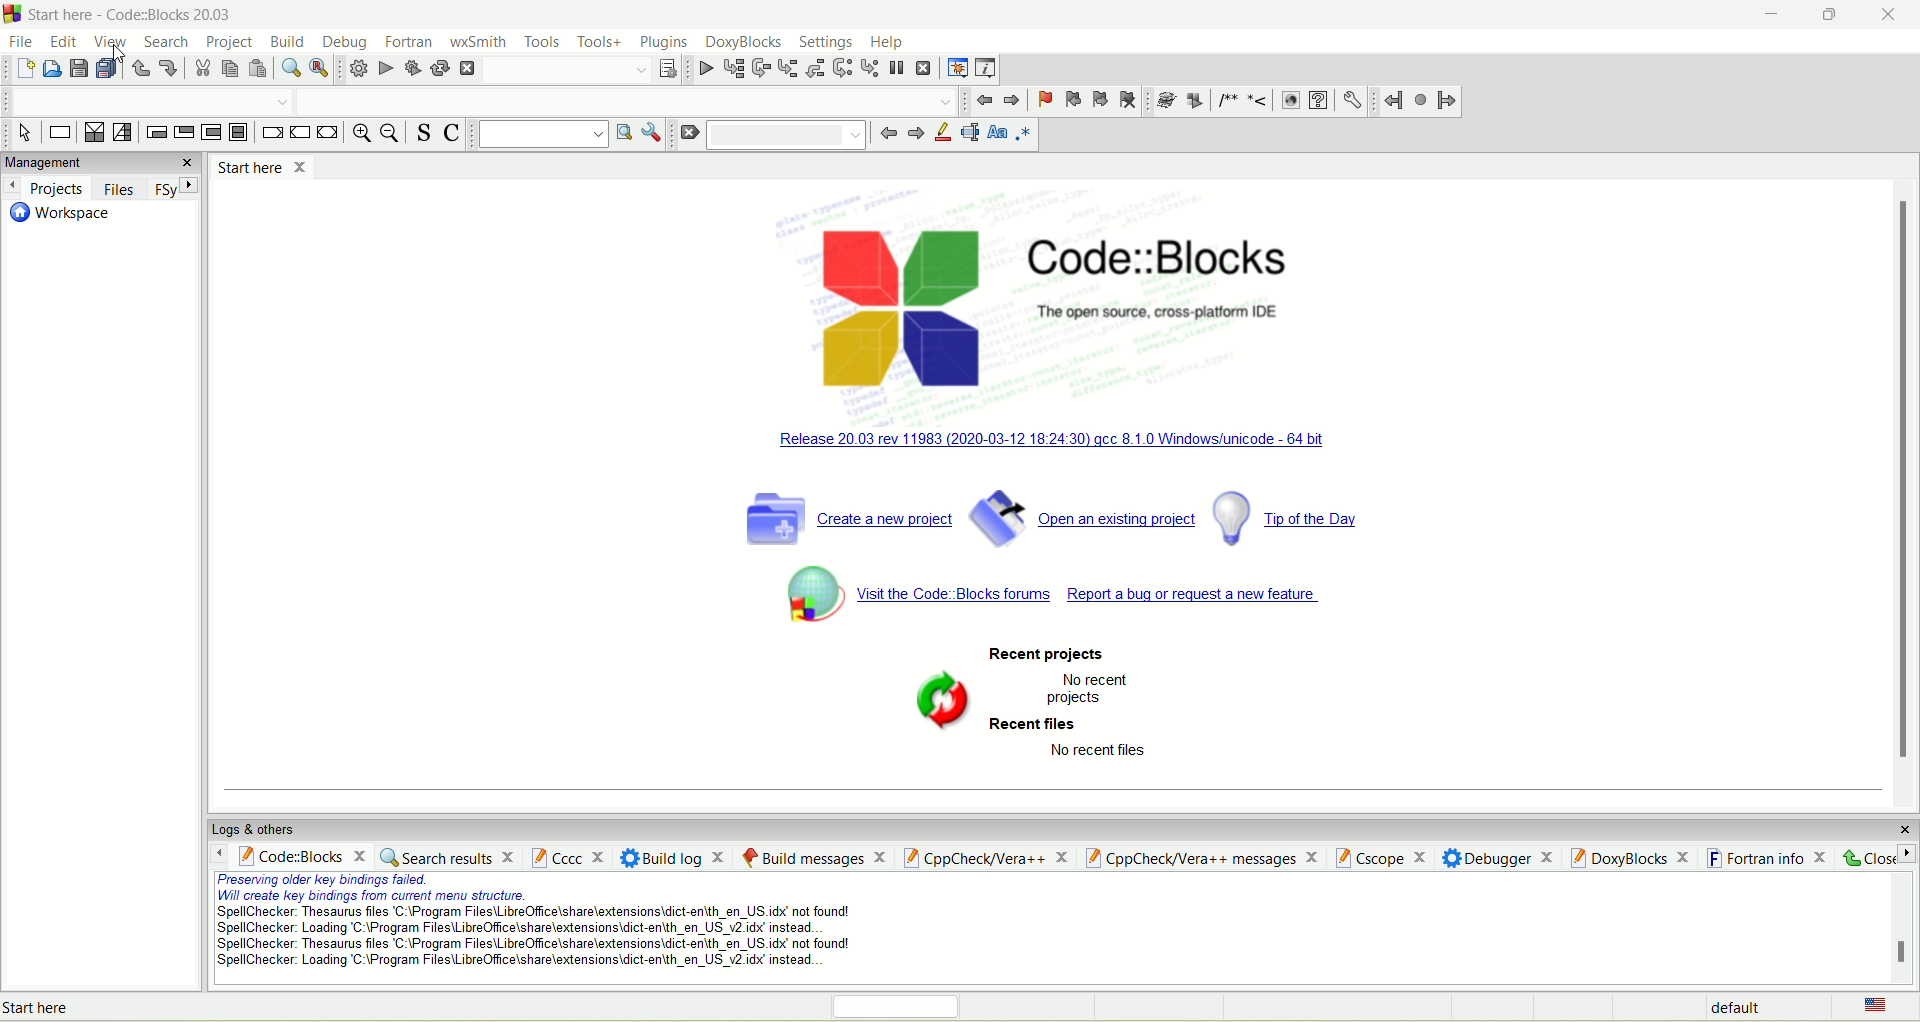  Describe the element at coordinates (155, 132) in the screenshot. I see `entry condition loop` at that location.